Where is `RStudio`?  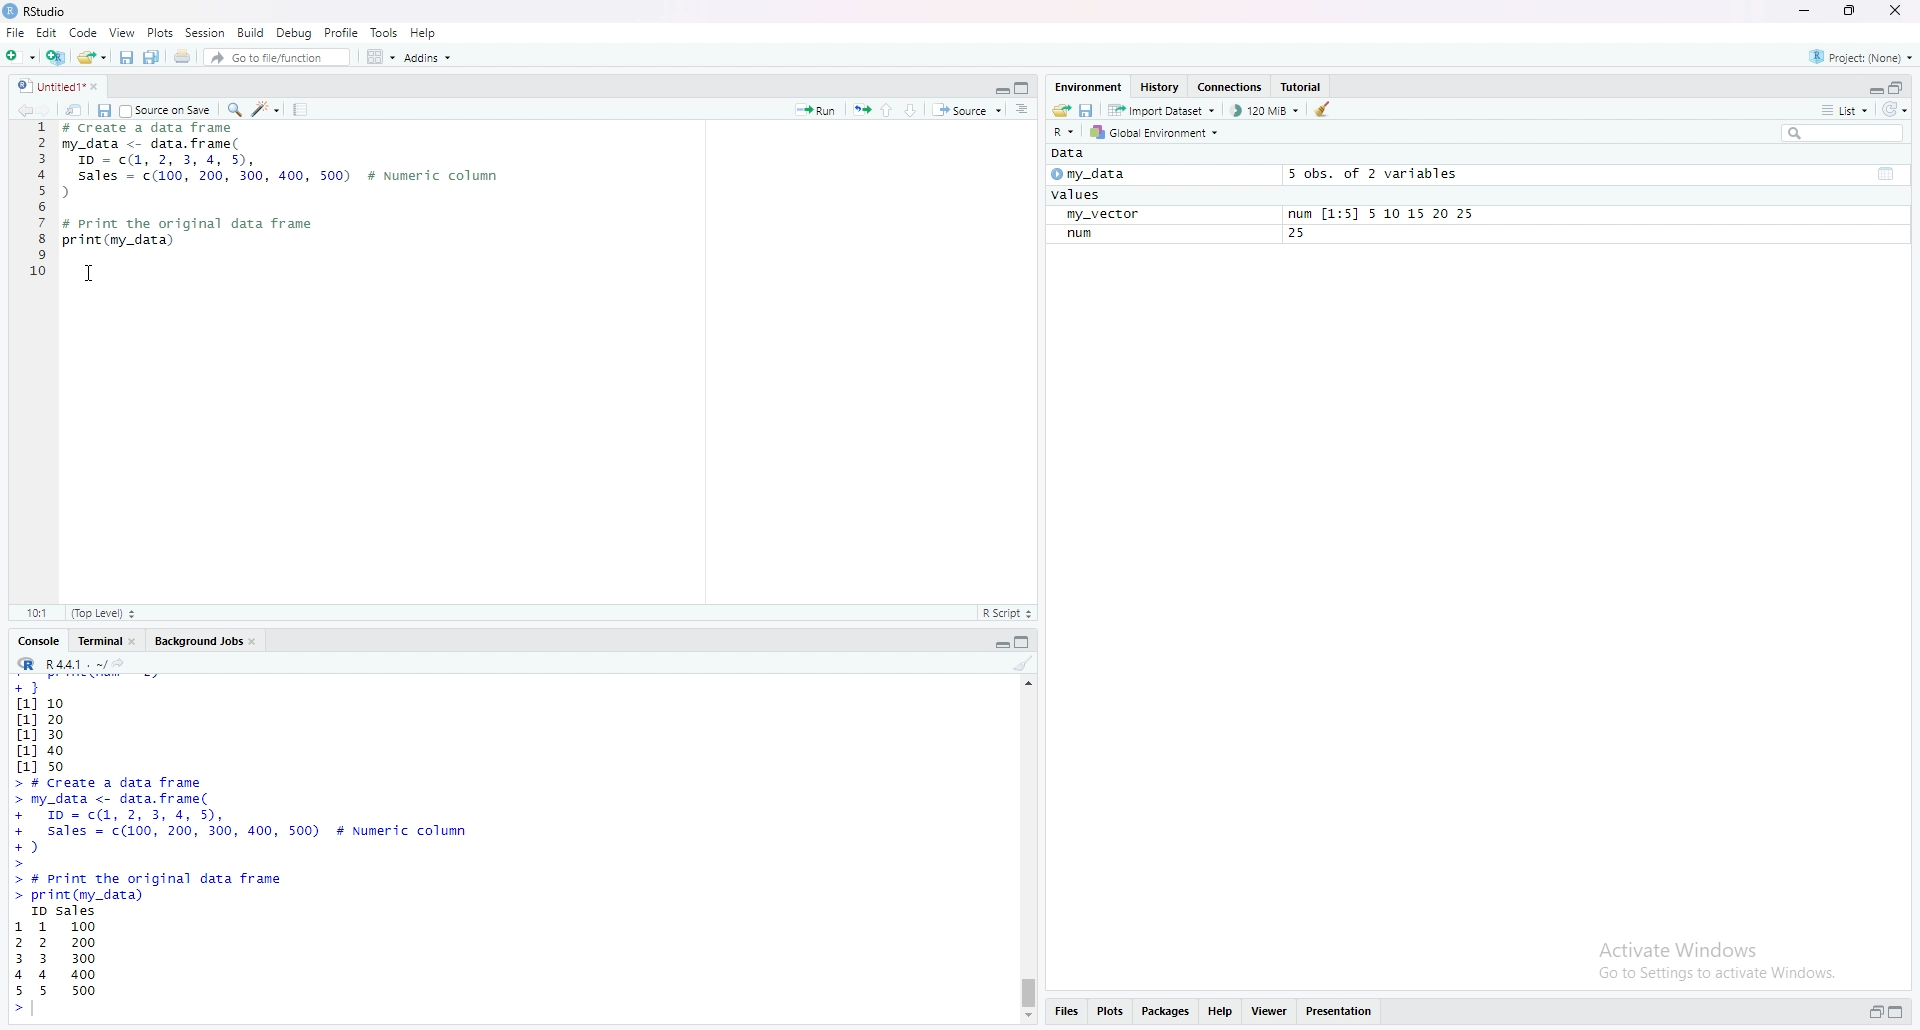
RStudio is located at coordinates (87, 11).